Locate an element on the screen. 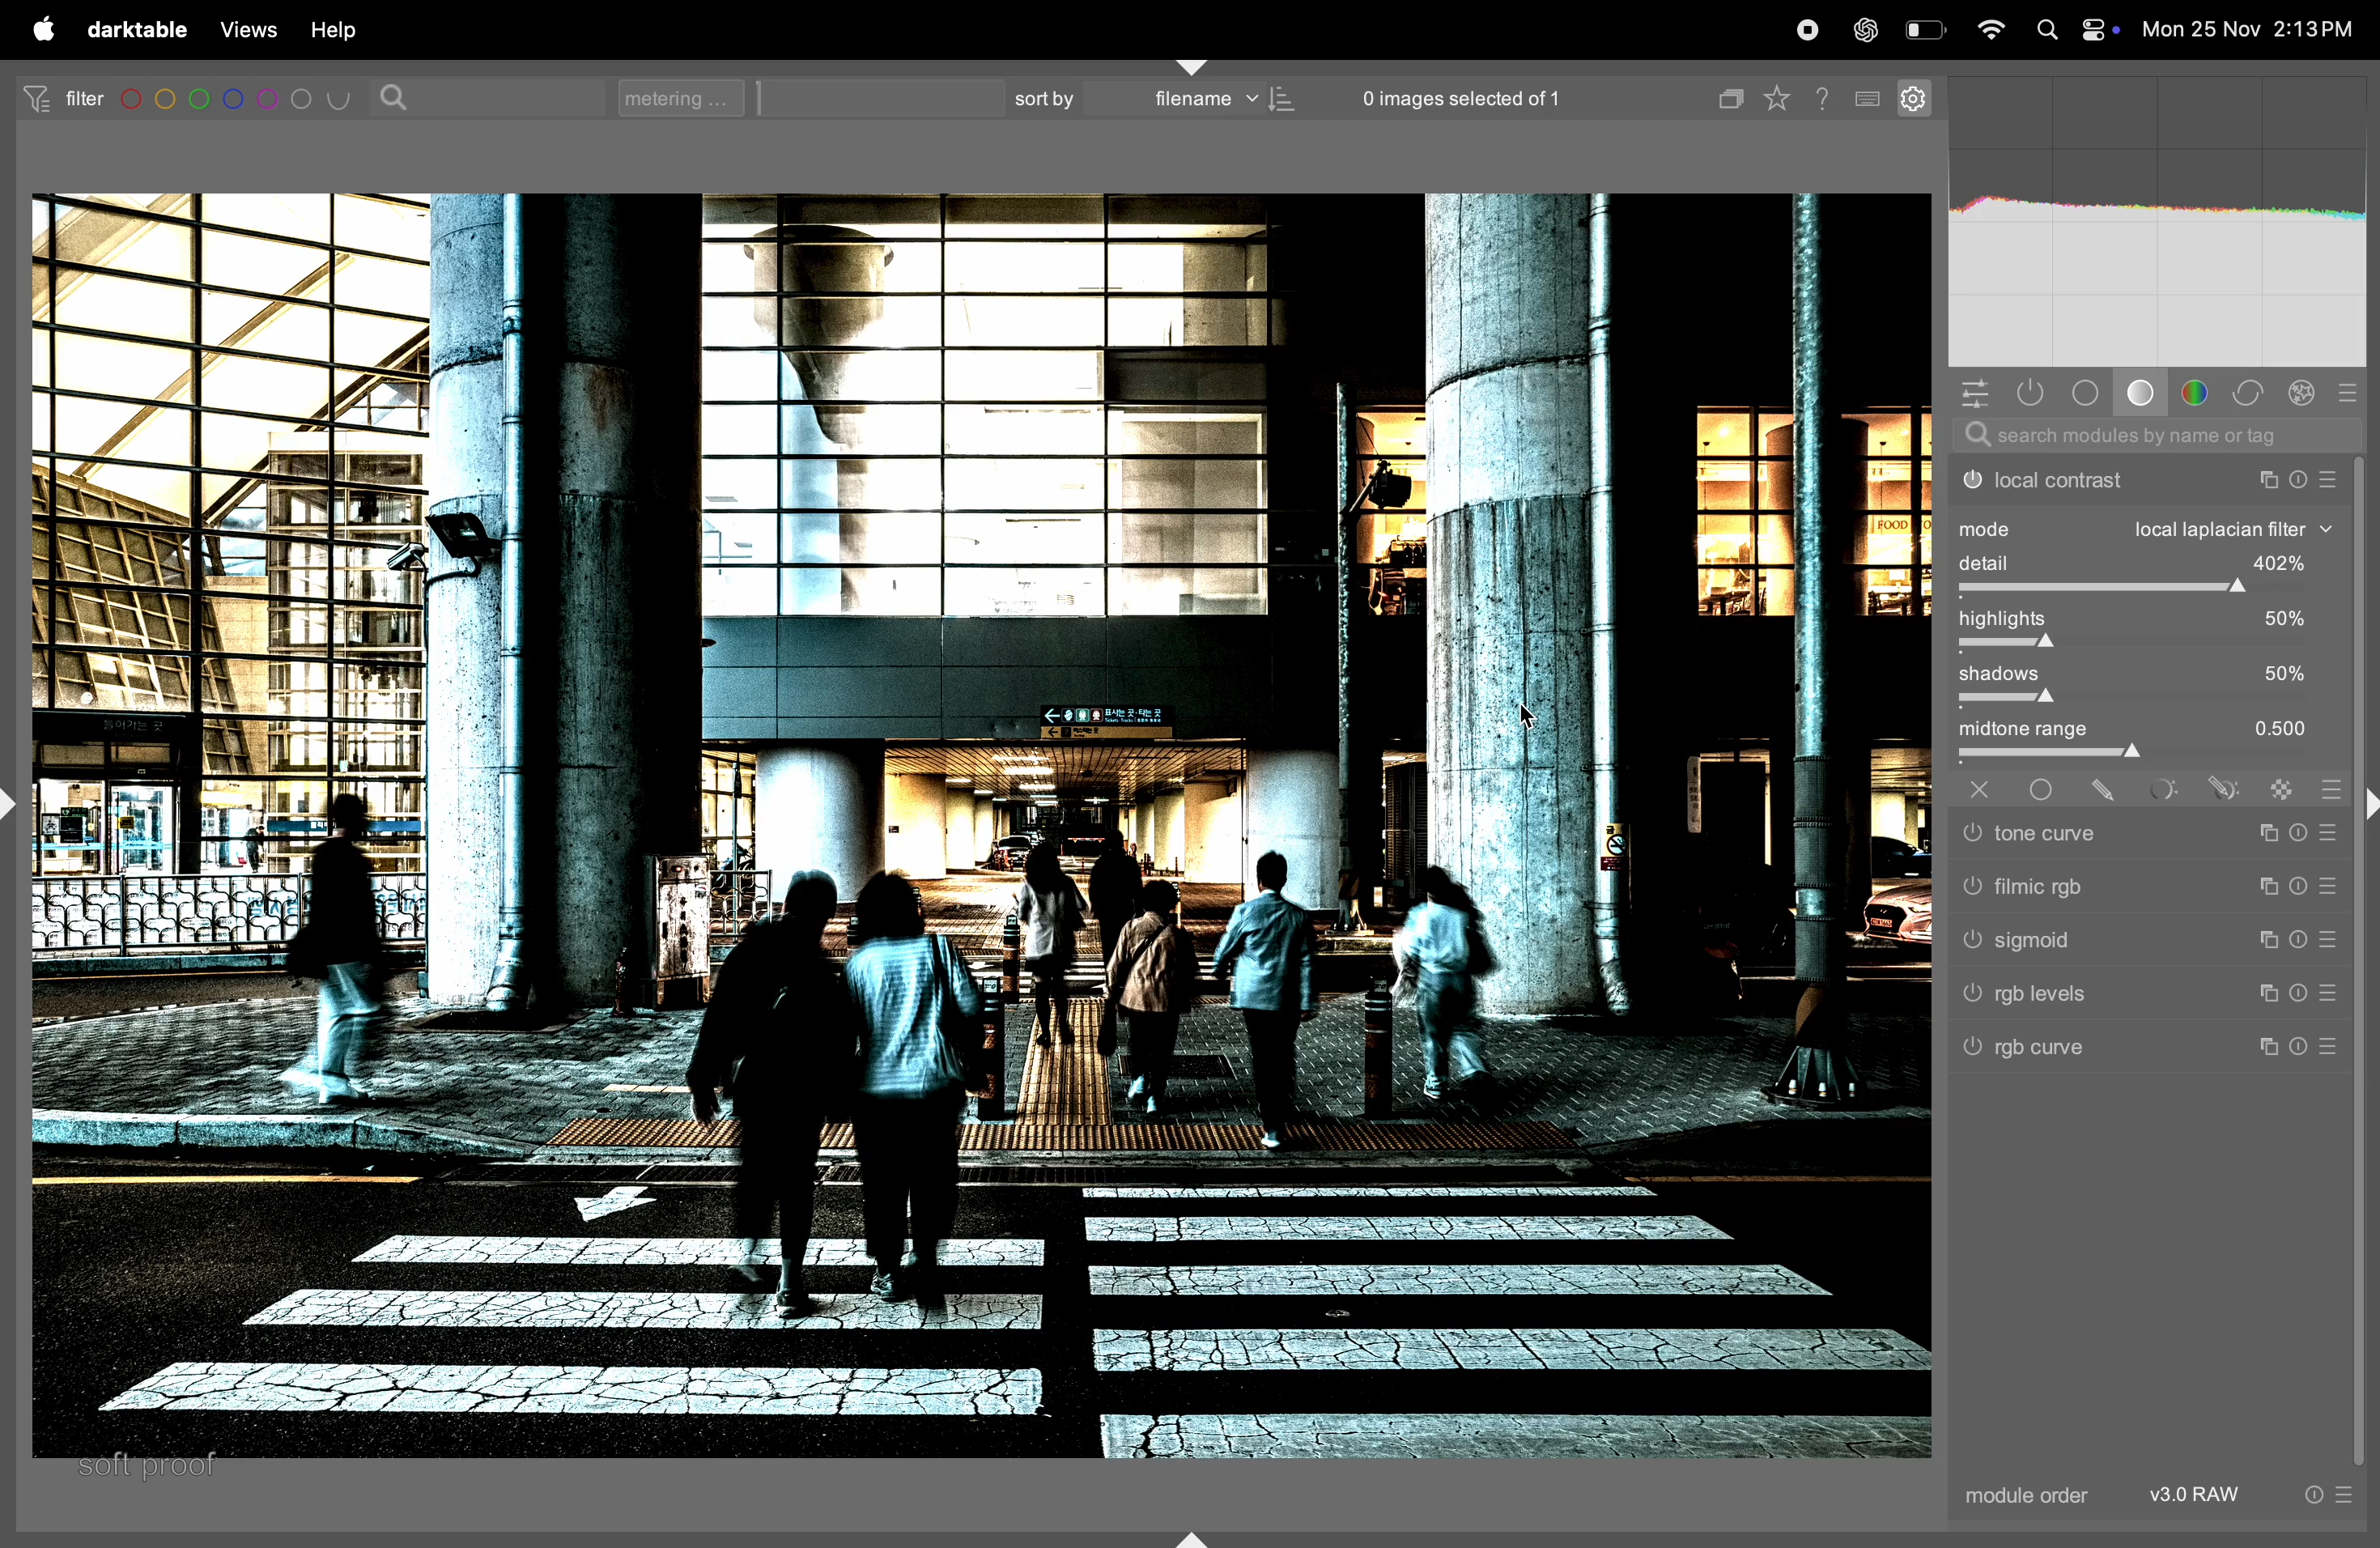  preset is located at coordinates (2329, 994).